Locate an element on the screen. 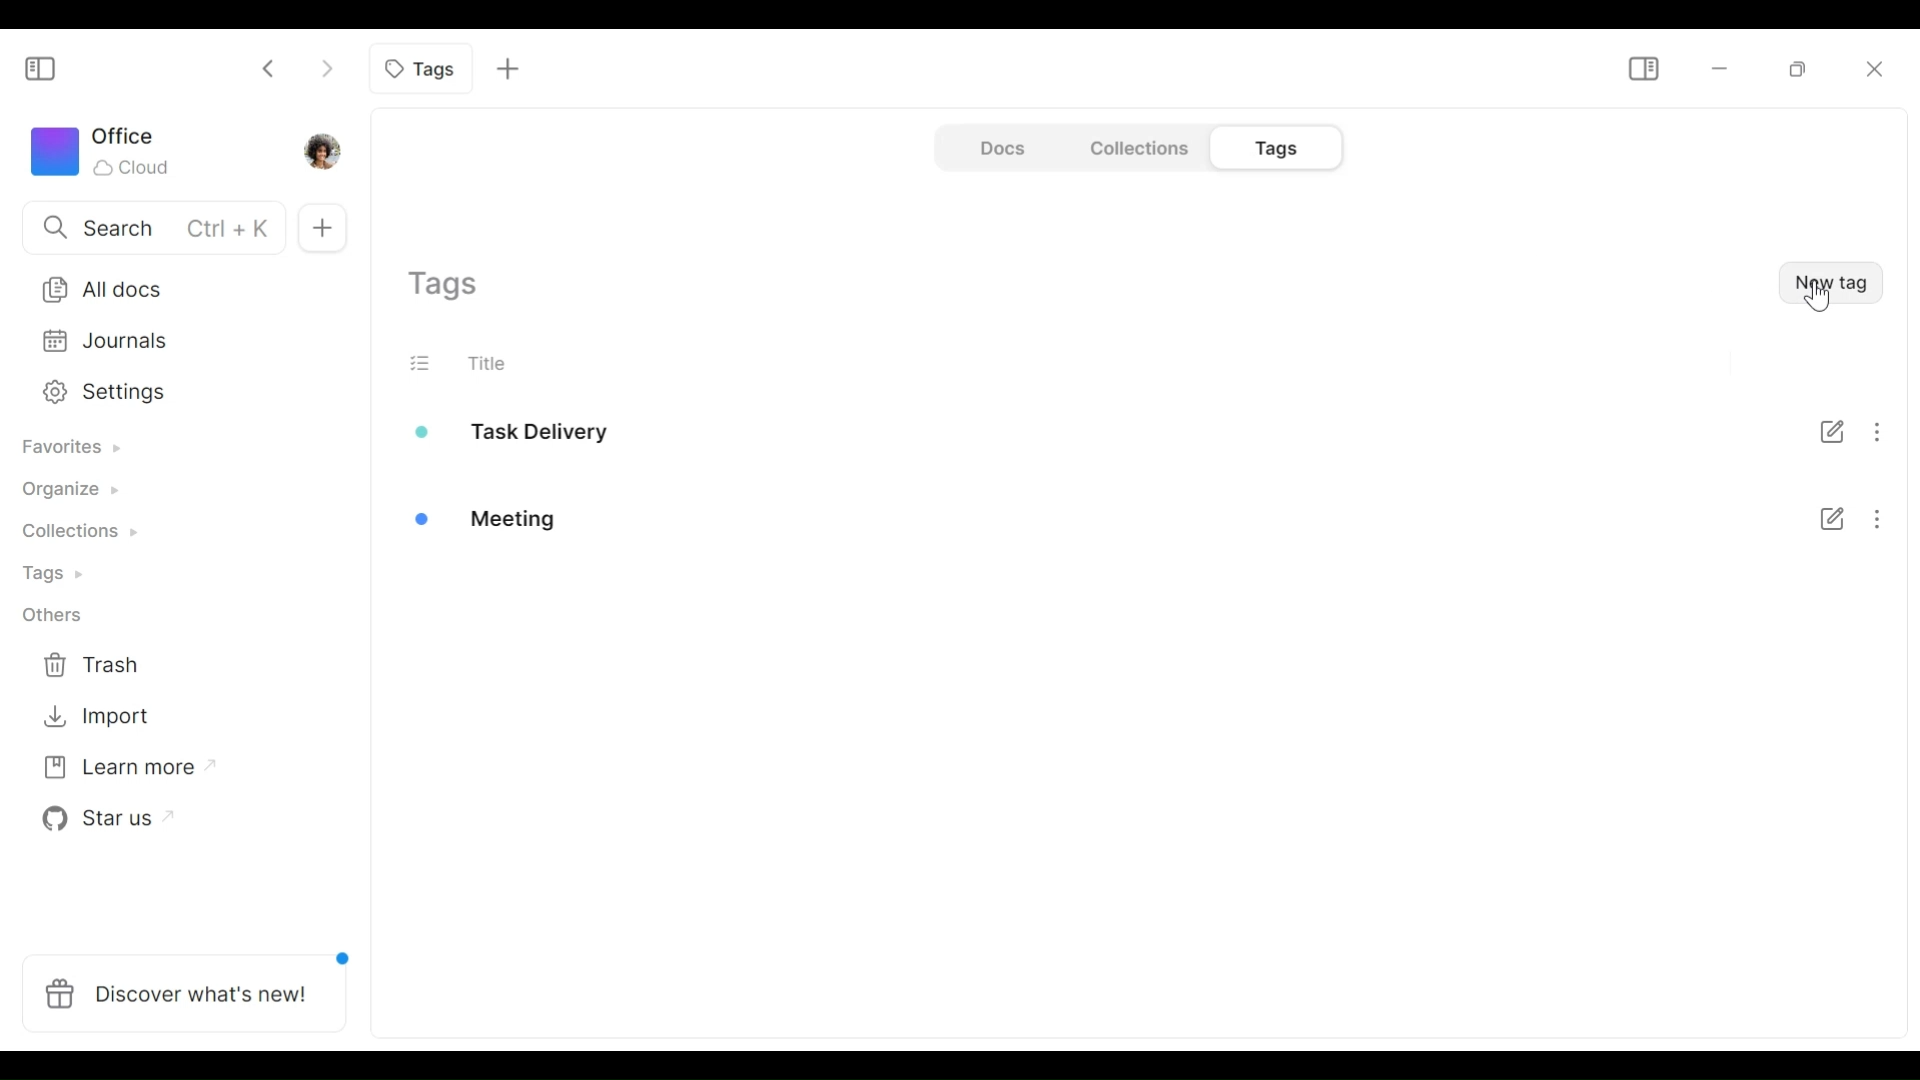 The image size is (1920, 1080). Add new is located at coordinates (509, 69).